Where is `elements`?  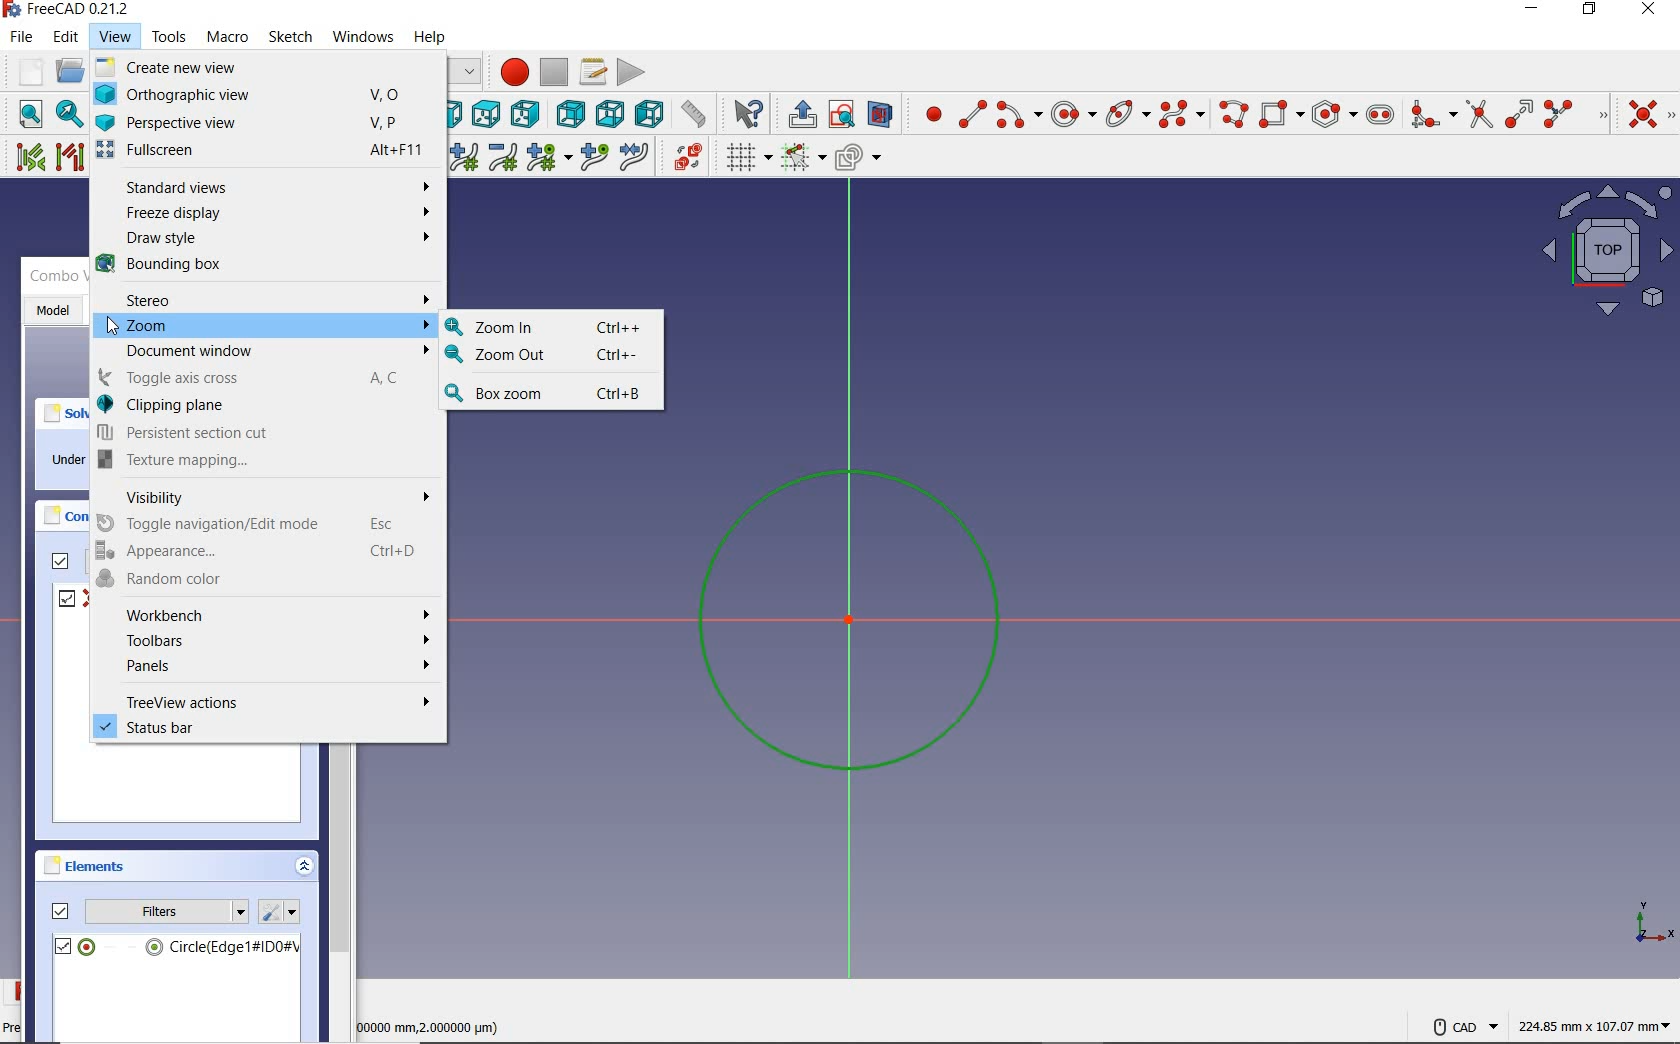
elements is located at coordinates (99, 867).